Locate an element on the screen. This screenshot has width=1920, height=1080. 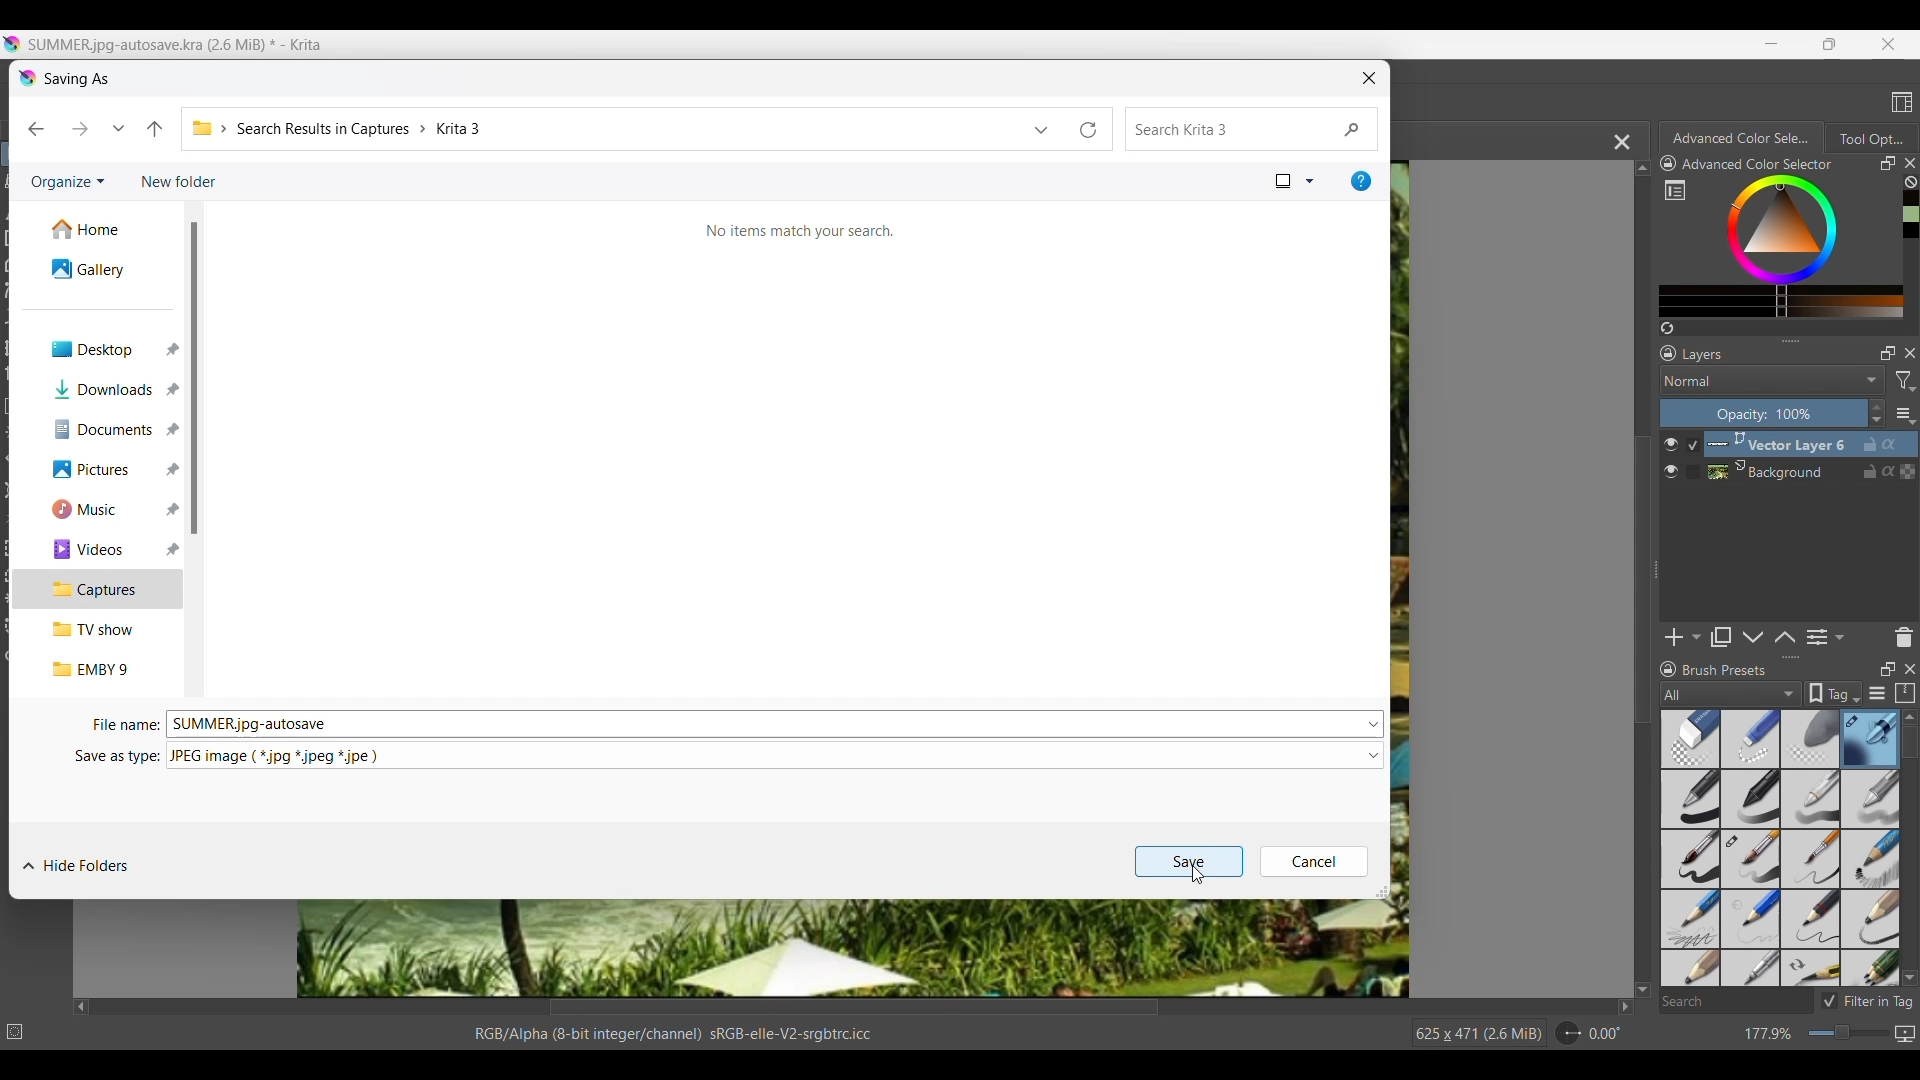
Home folder is located at coordinates (101, 230).